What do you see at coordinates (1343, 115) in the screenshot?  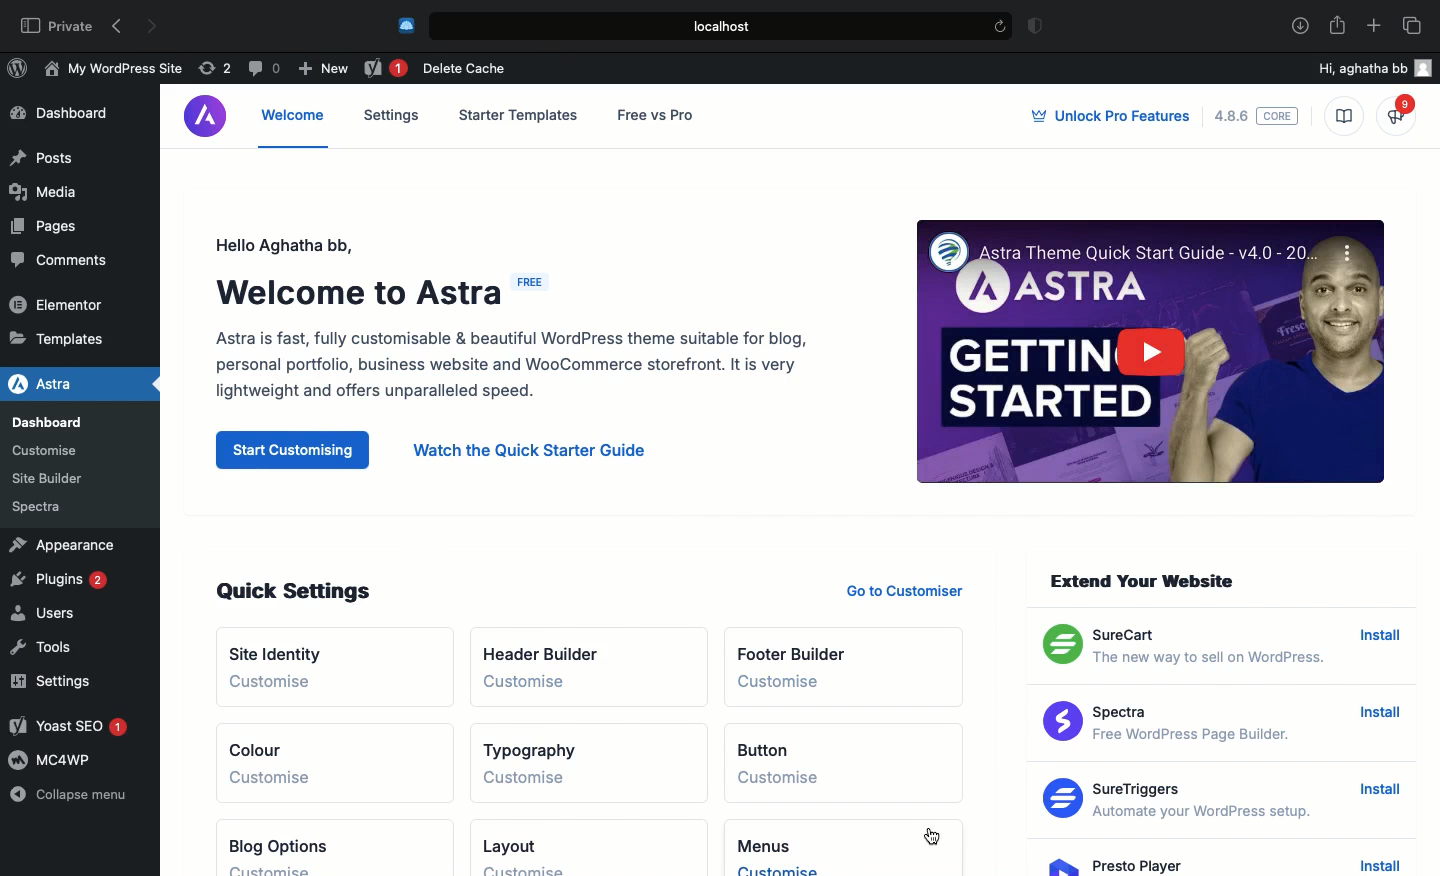 I see `Knowledge base` at bounding box center [1343, 115].